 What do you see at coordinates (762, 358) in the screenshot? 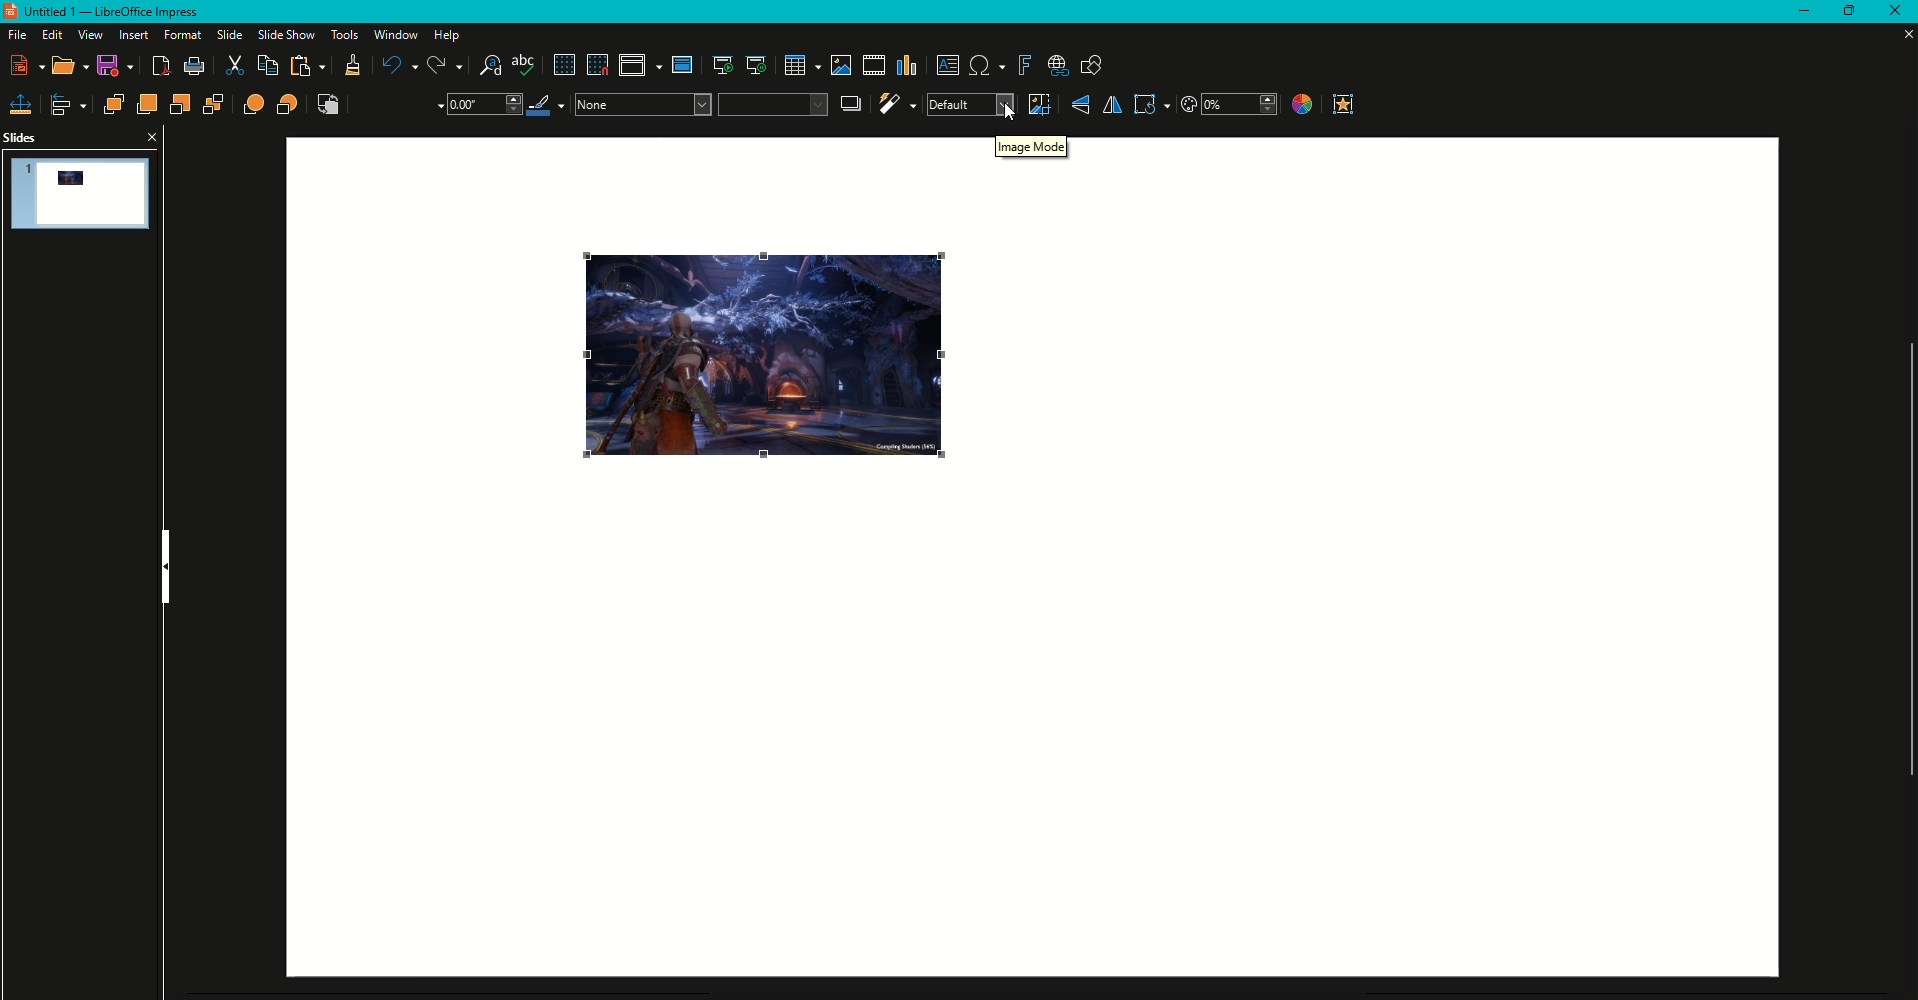
I see `Image` at bounding box center [762, 358].